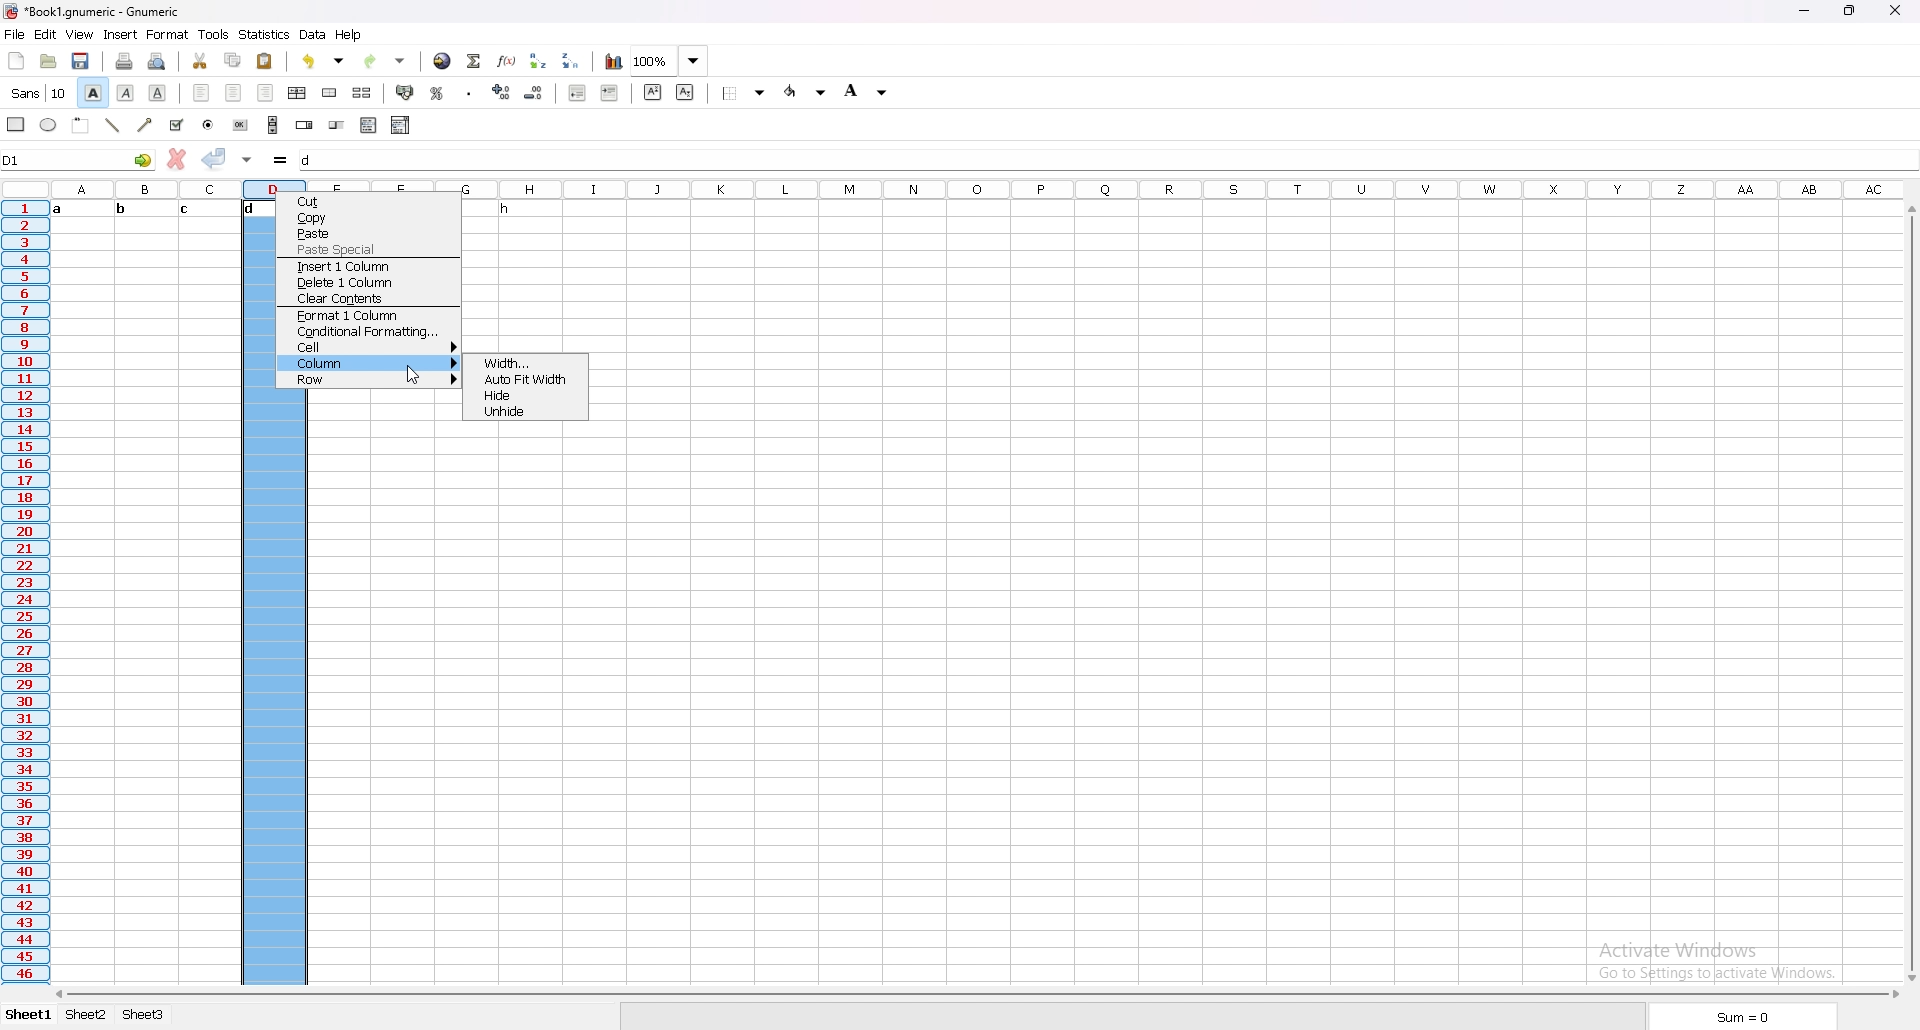 The height and width of the screenshot is (1030, 1920). I want to click on view, so click(80, 34).